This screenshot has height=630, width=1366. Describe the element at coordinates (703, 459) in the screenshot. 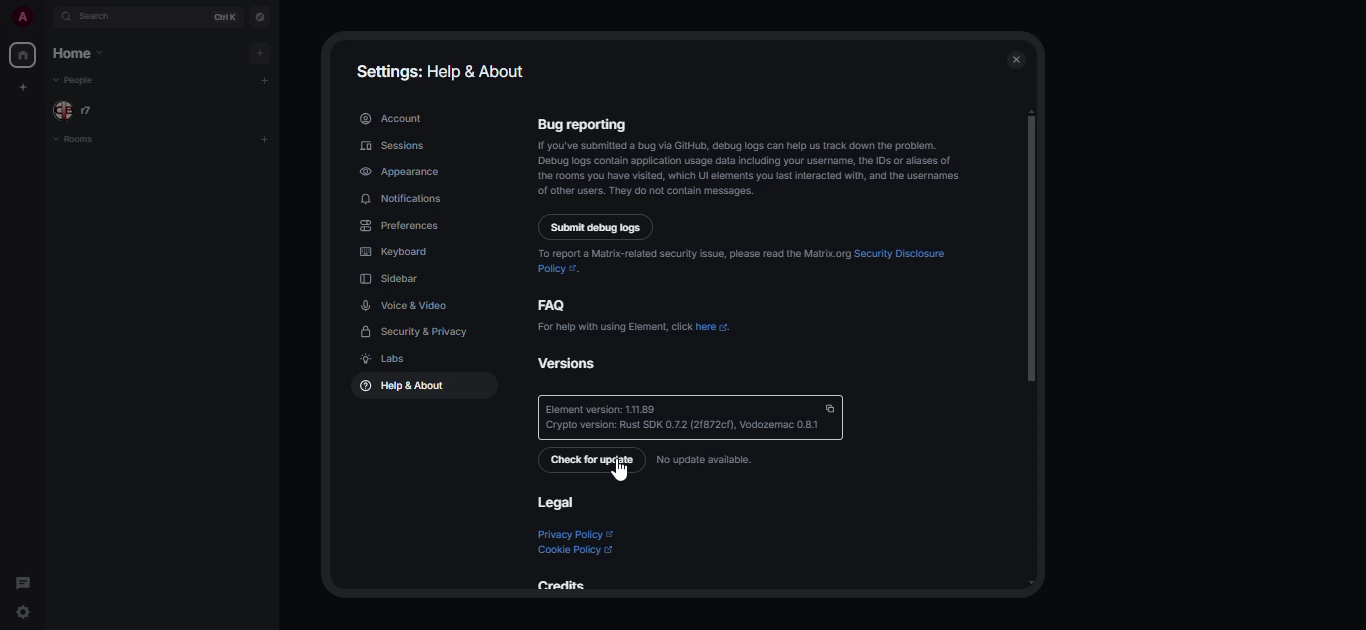

I see `no update available` at that location.